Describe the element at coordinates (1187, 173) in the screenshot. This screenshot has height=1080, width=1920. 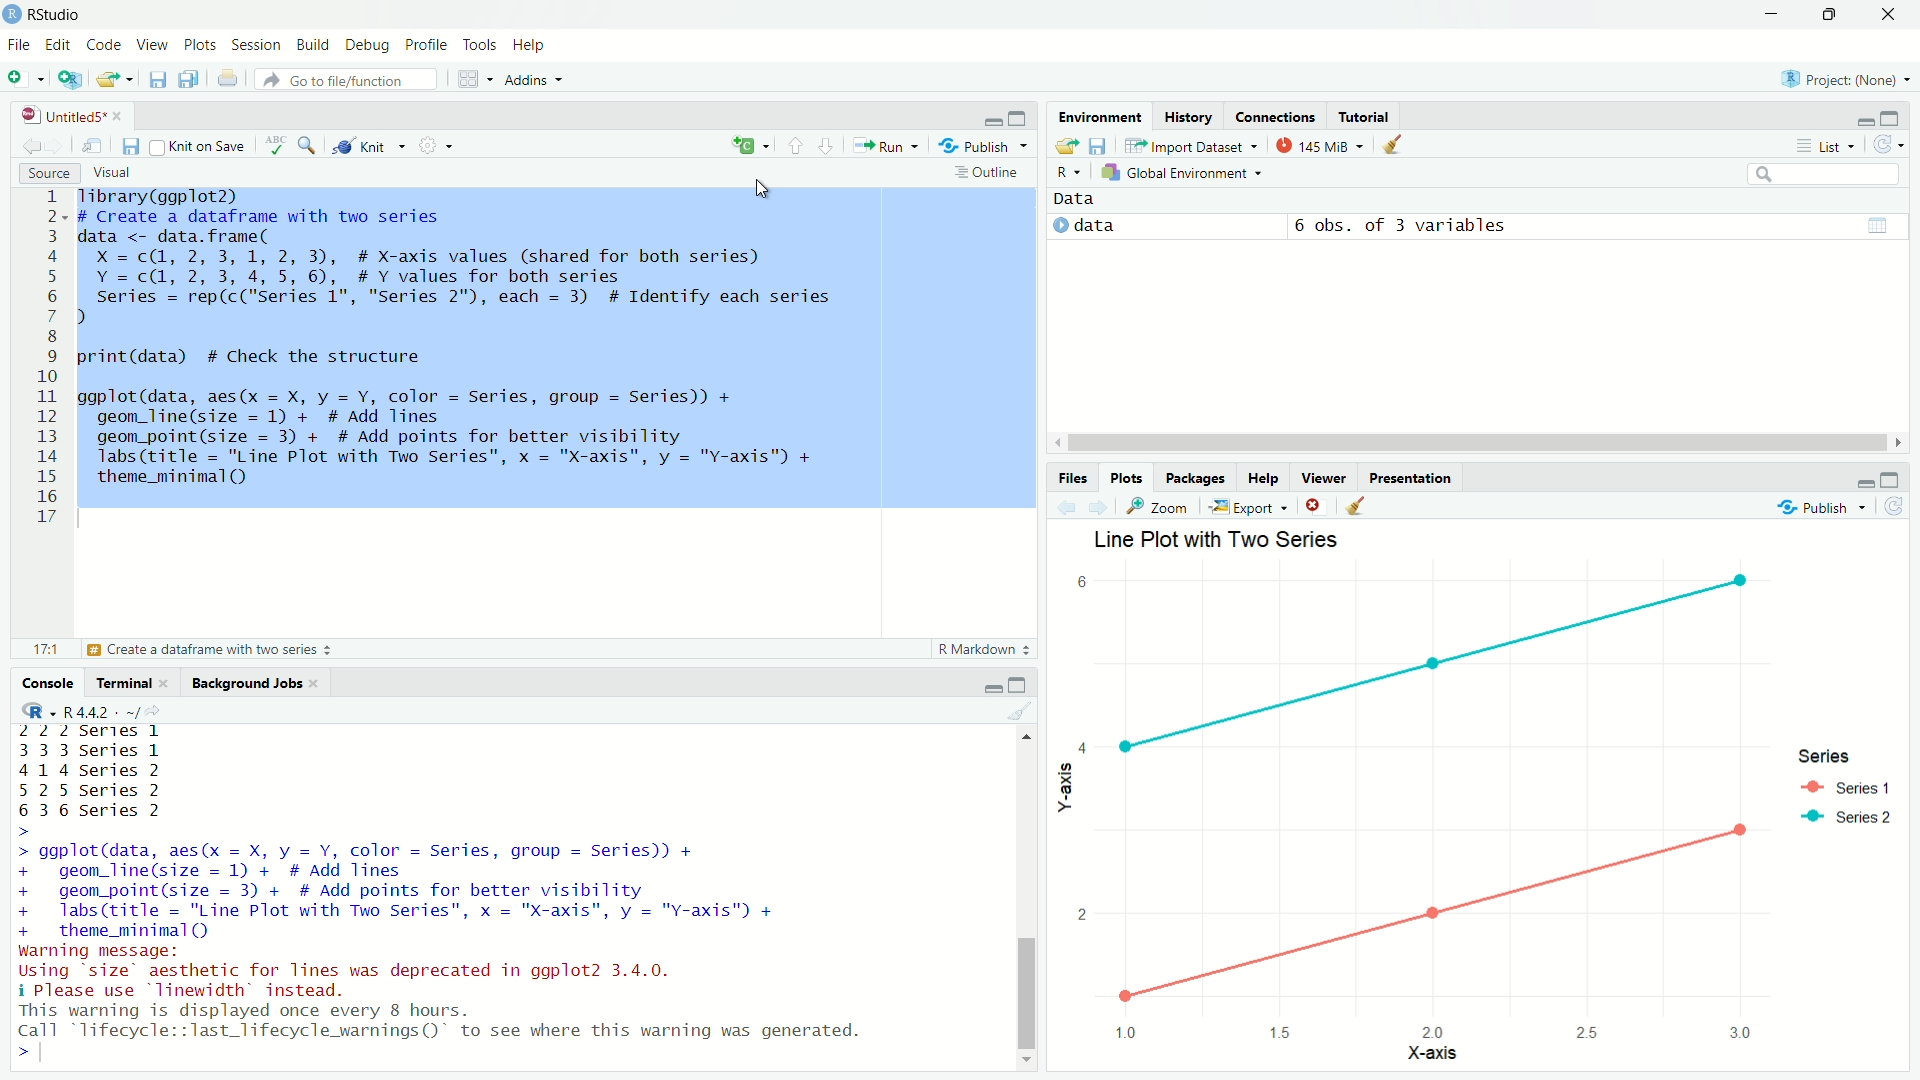
I see `Global Enviornment` at that location.